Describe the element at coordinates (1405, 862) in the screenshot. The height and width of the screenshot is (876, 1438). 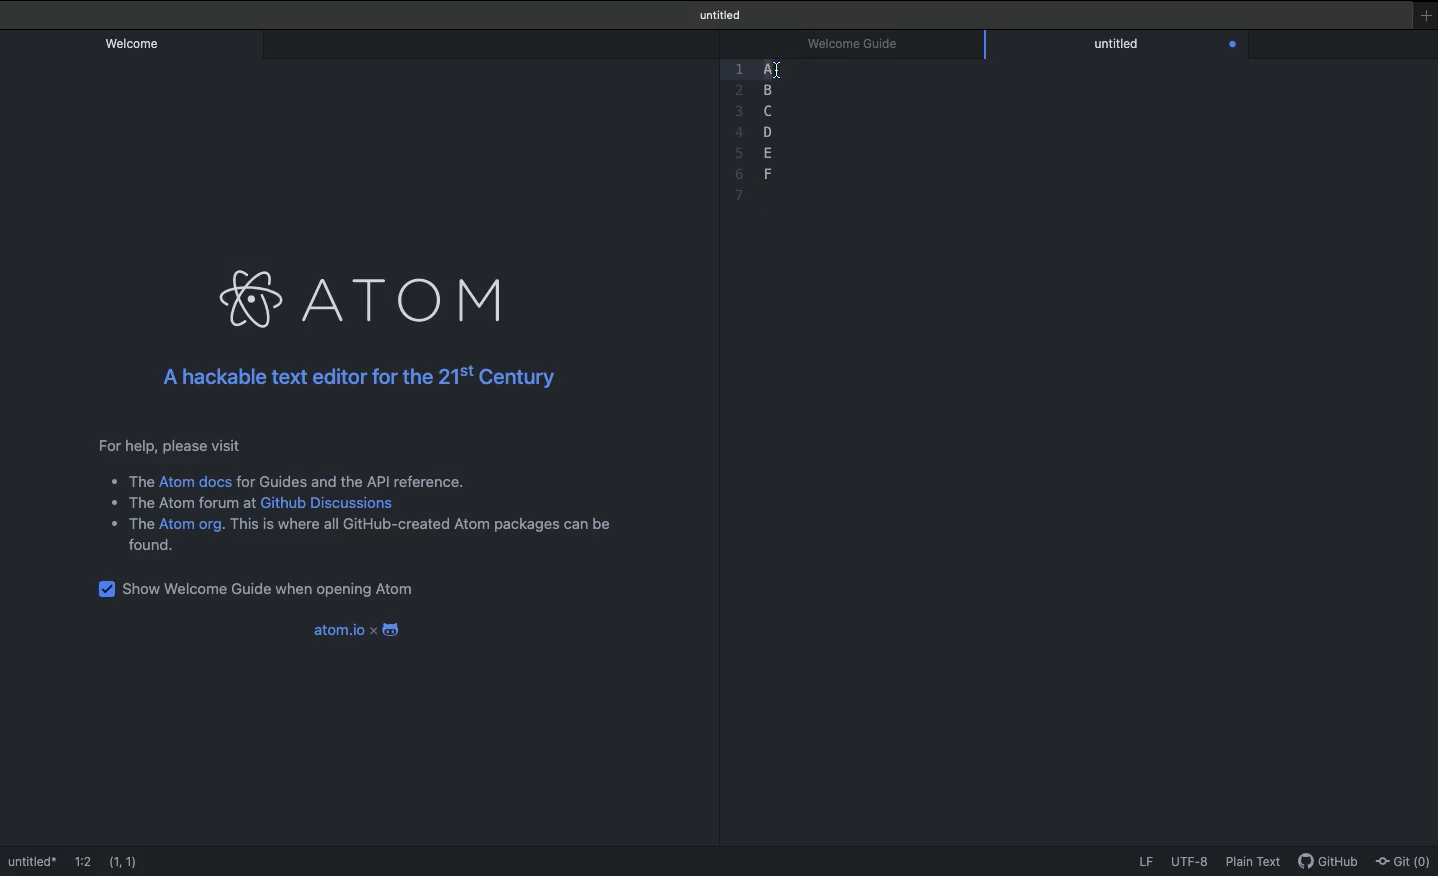
I see `Git` at that location.